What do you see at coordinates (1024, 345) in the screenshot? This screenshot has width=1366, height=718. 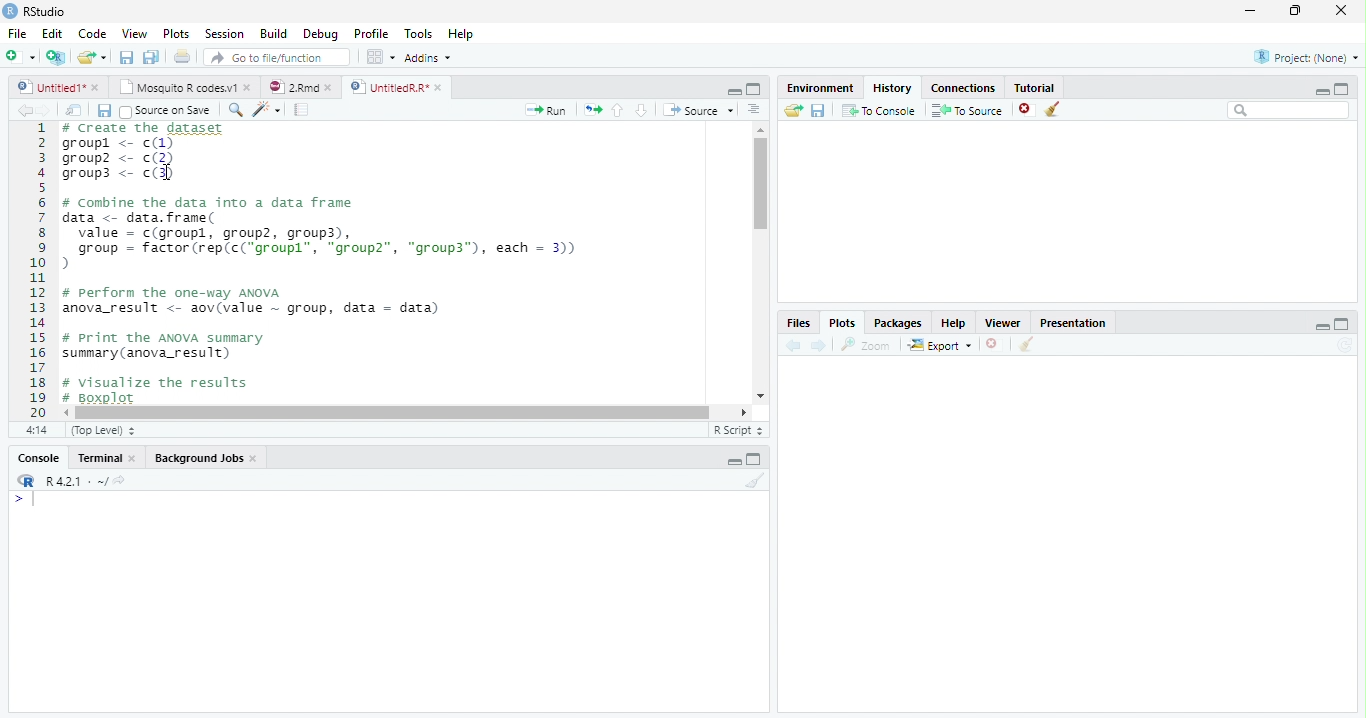 I see `Clear Console` at bounding box center [1024, 345].